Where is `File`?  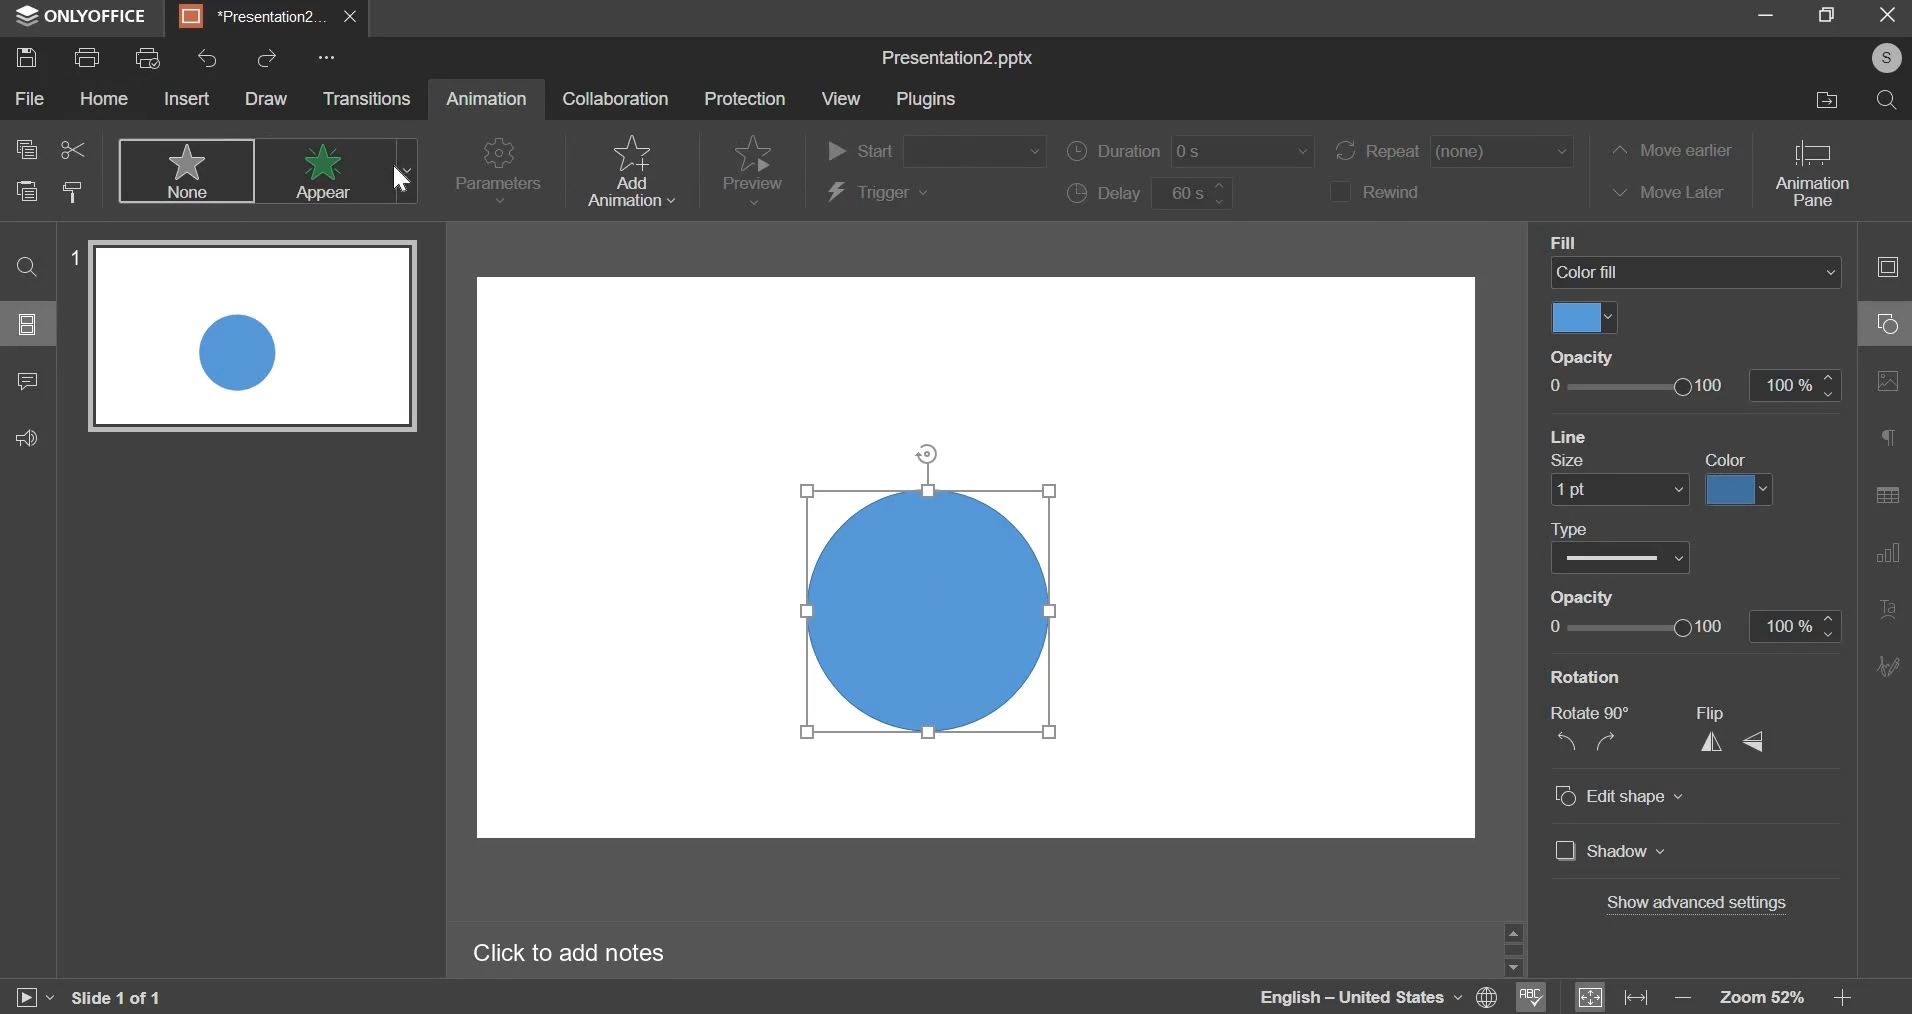
File is located at coordinates (28, 99).